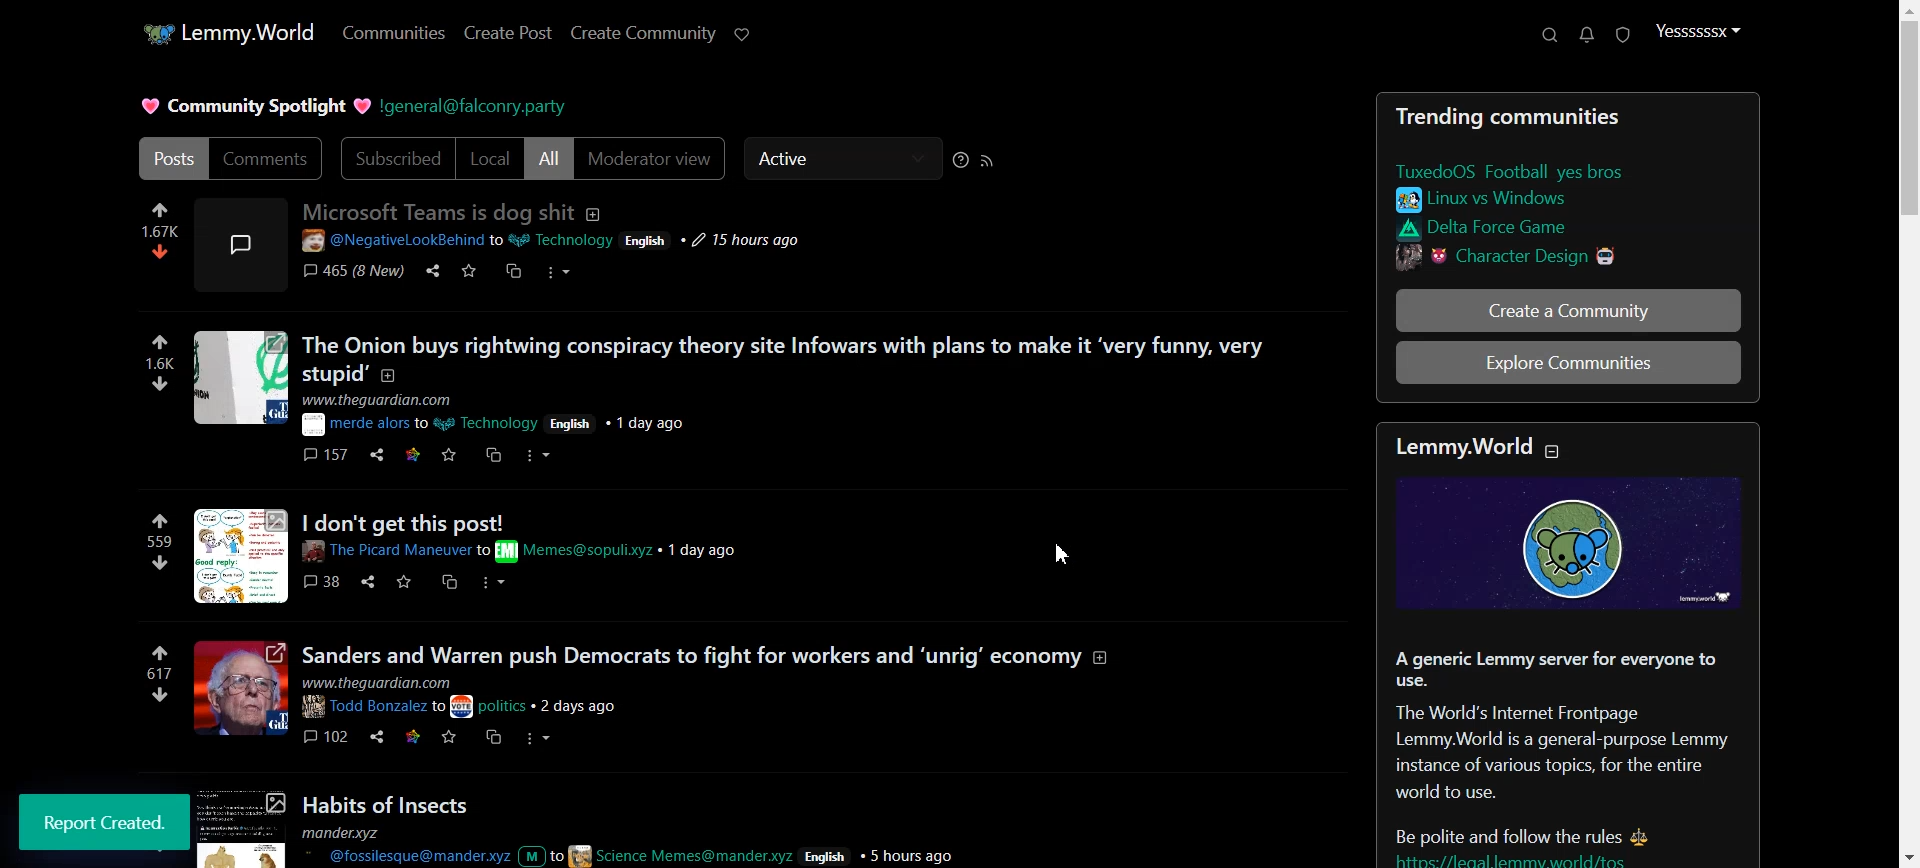  I want to click on Support Lemmy, so click(742, 35).